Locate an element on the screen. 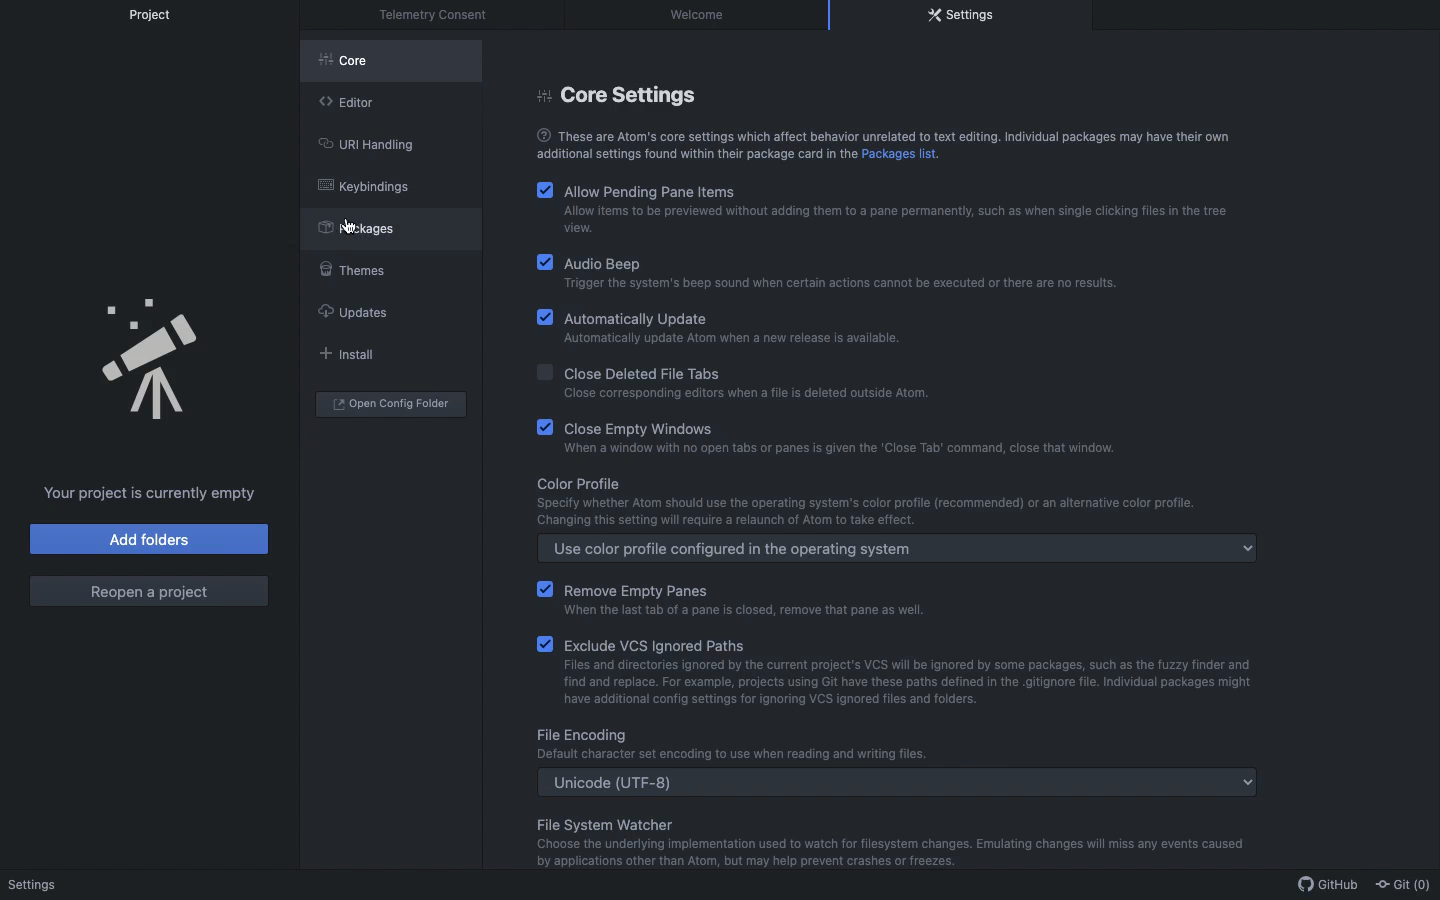 This screenshot has height=900, width=1440. Keybindings is located at coordinates (364, 186).